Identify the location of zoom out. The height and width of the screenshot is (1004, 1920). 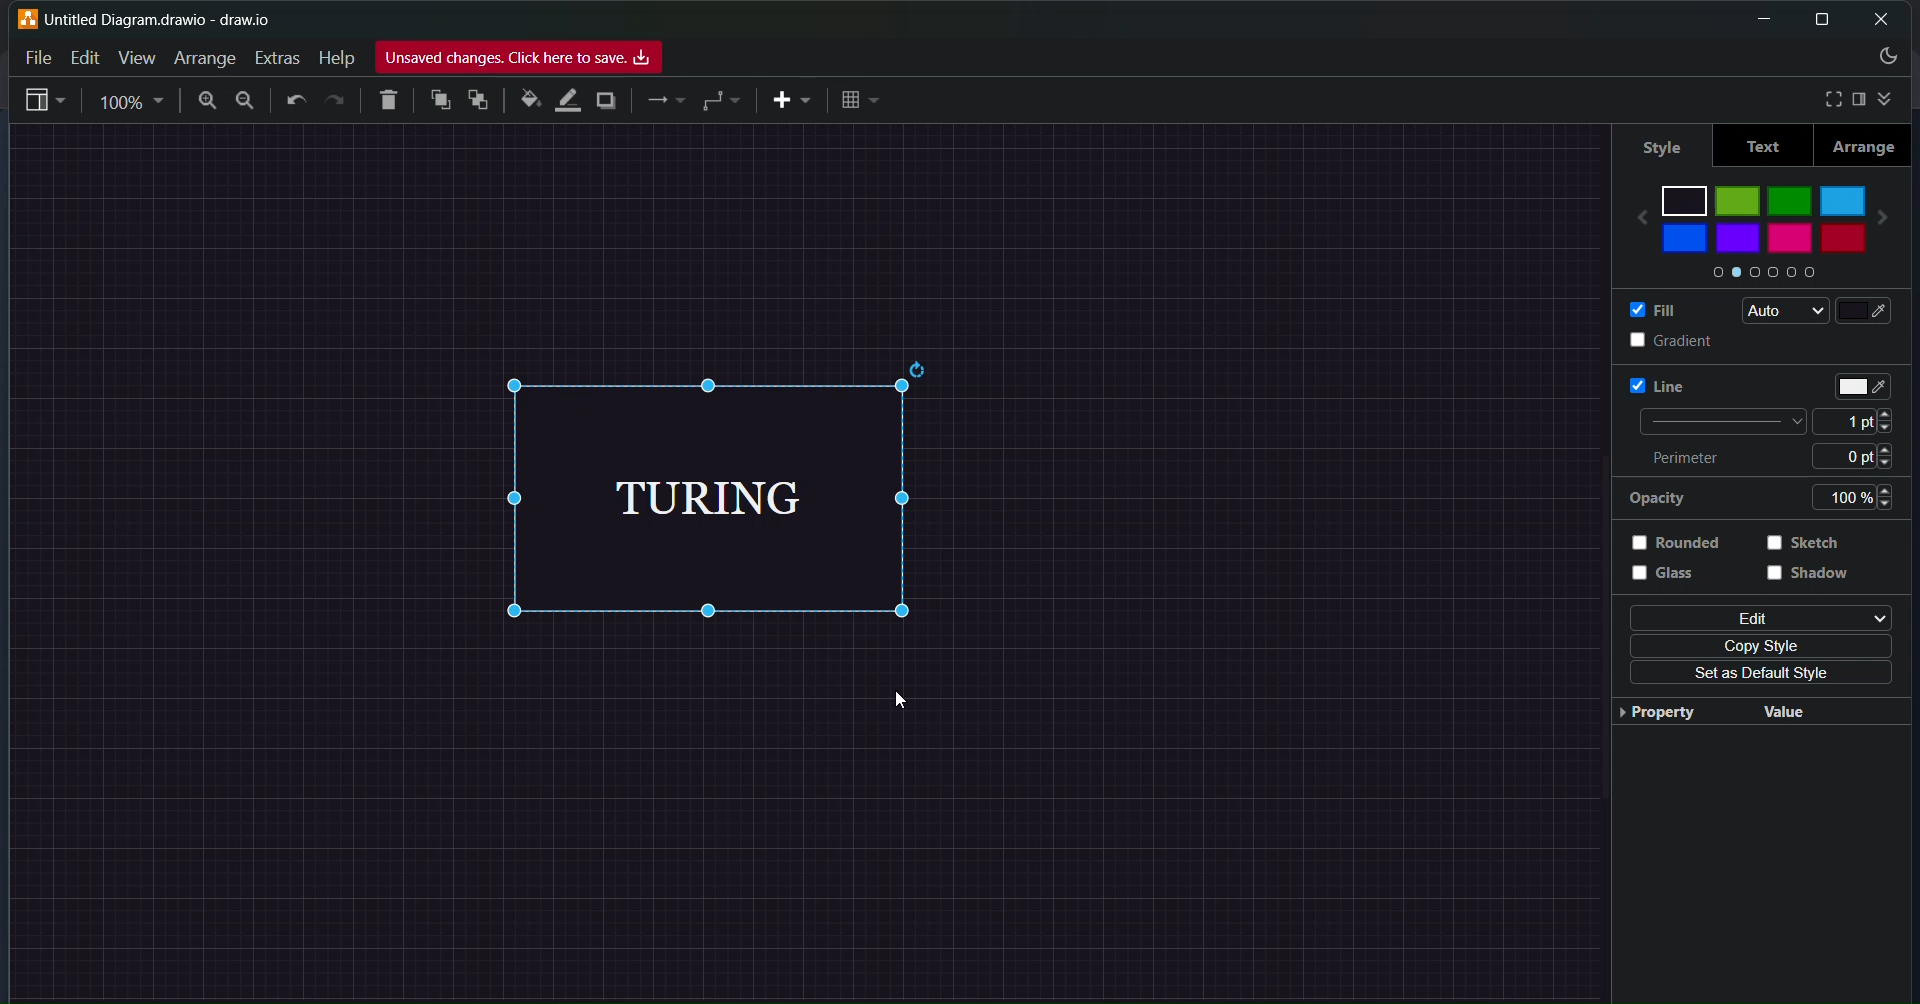
(247, 100).